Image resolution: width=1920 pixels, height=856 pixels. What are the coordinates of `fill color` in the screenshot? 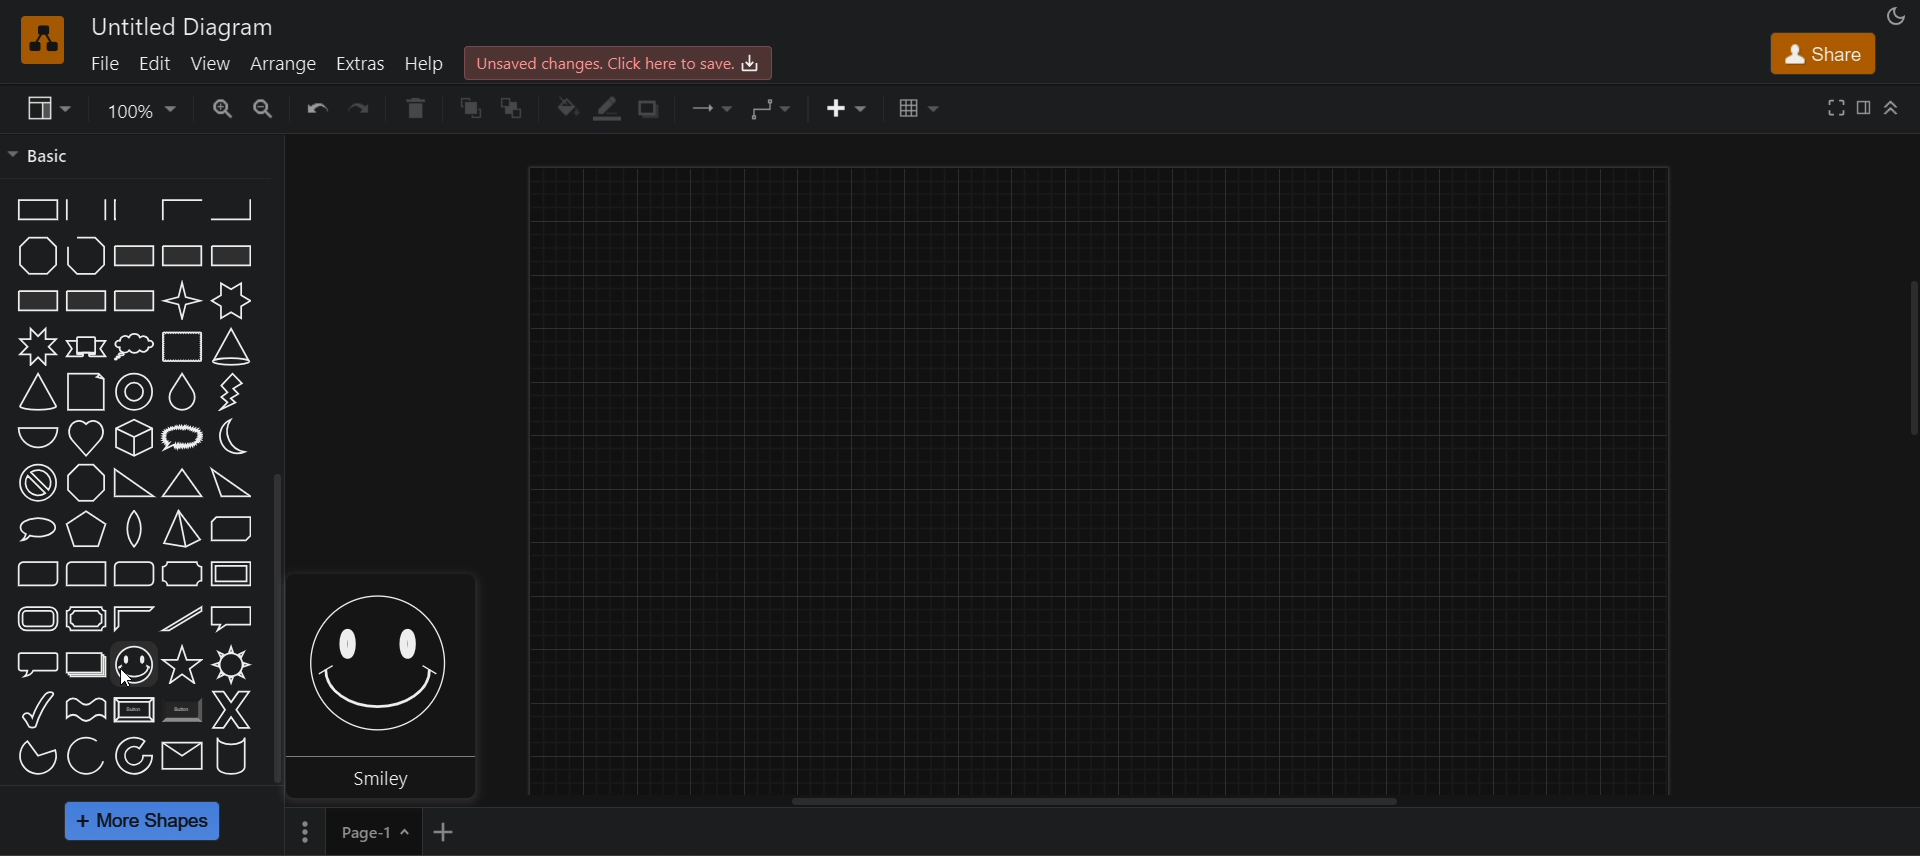 It's located at (568, 109).